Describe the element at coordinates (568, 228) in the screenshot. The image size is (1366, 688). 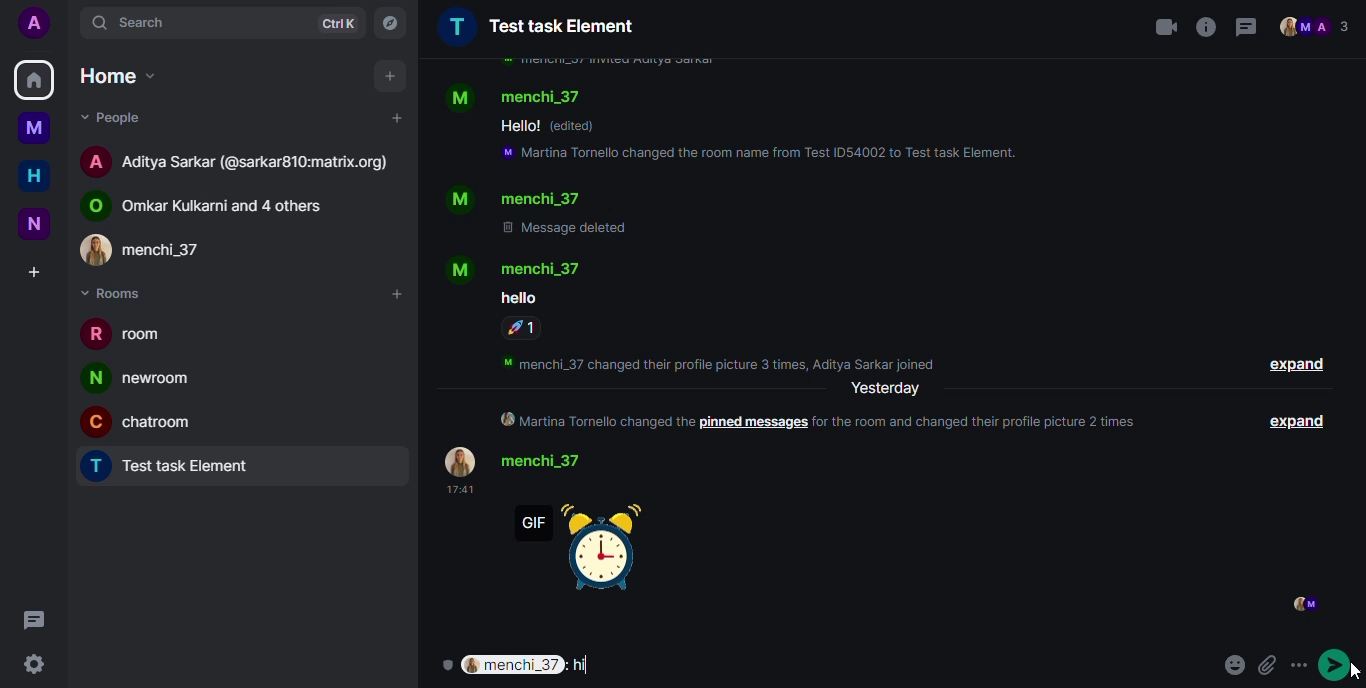
I see `message deleted` at that location.